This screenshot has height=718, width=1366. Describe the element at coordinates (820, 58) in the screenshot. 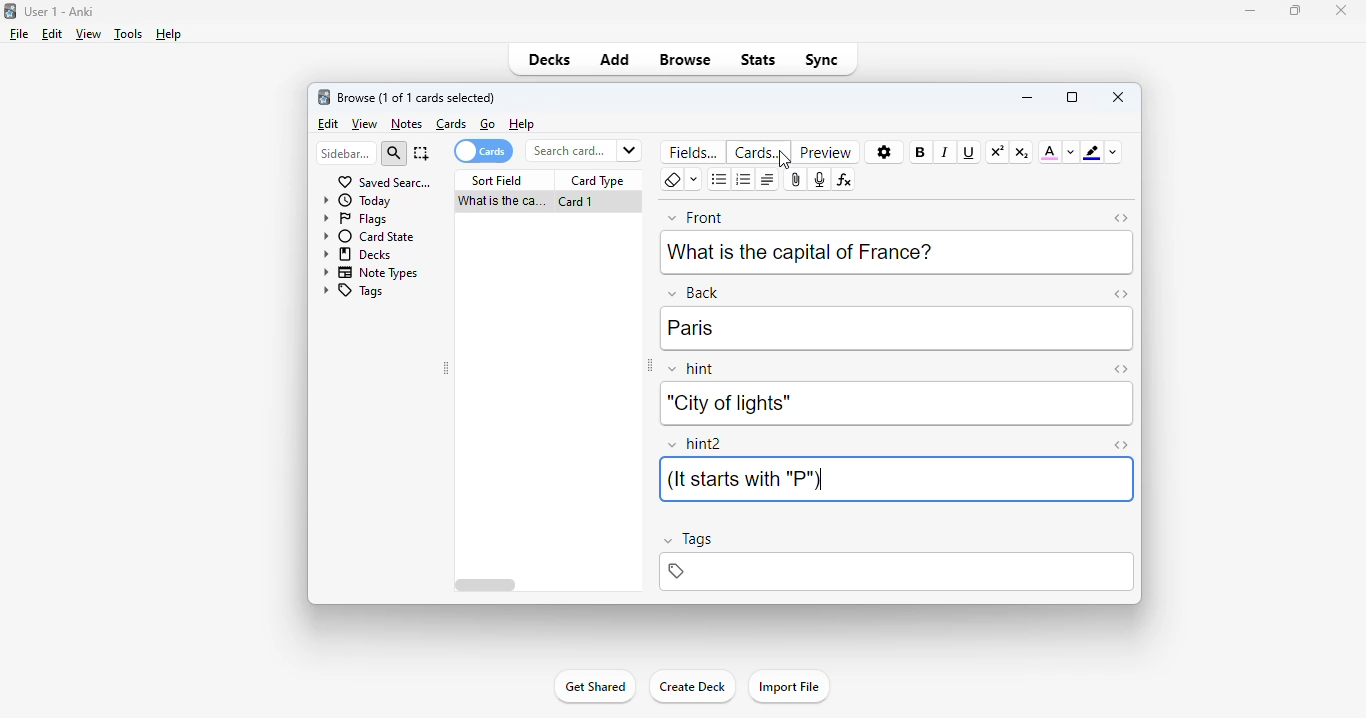

I see `sync` at that location.